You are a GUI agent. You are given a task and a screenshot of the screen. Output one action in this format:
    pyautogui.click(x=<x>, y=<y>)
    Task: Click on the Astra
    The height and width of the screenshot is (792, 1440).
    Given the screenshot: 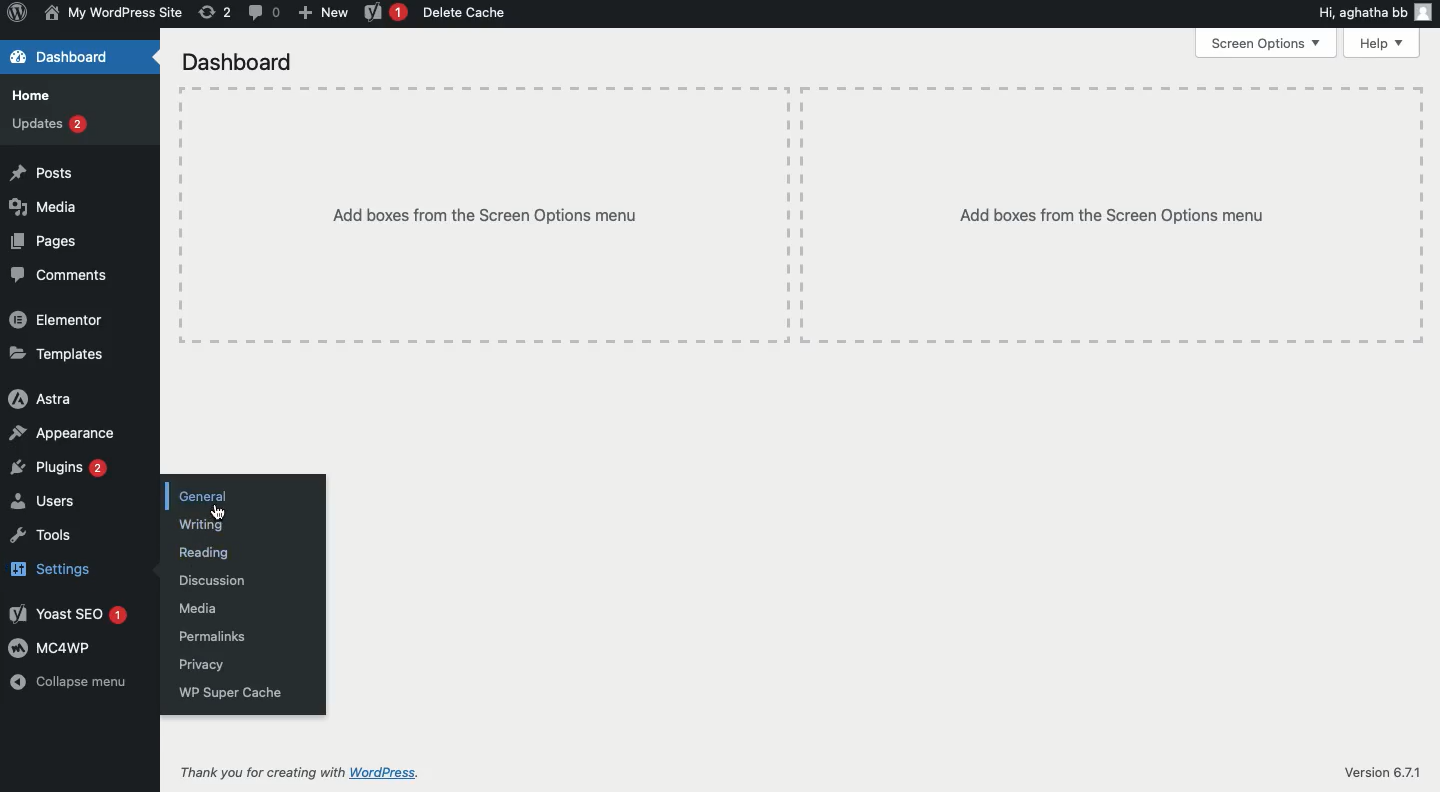 What is the action you would take?
    pyautogui.click(x=40, y=400)
    